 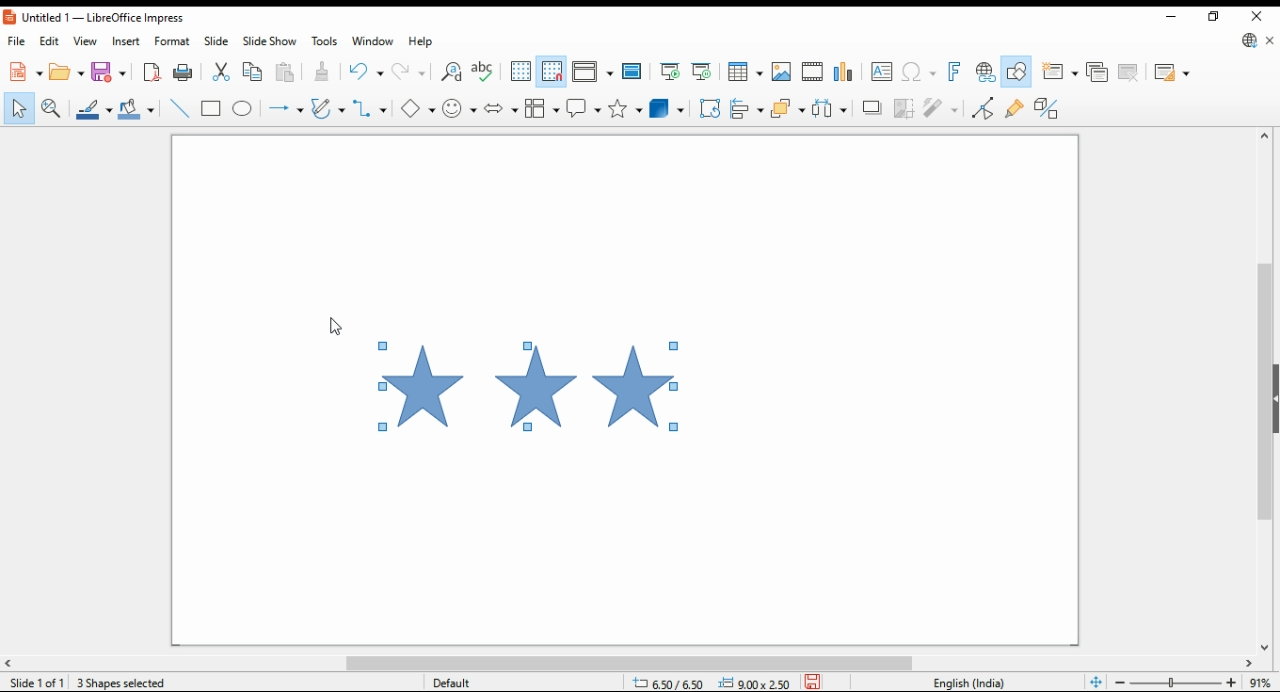 I want to click on libre office updte, so click(x=1247, y=40).